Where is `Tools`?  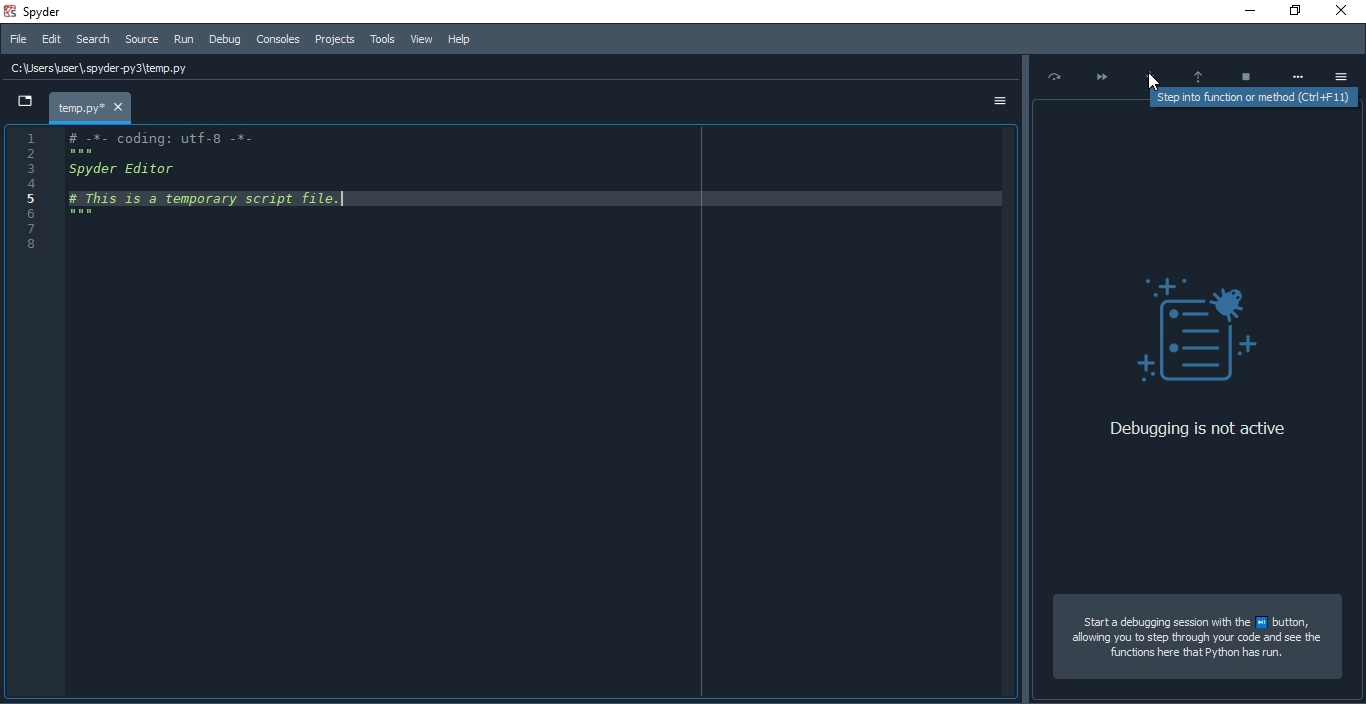 Tools is located at coordinates (380, 39).